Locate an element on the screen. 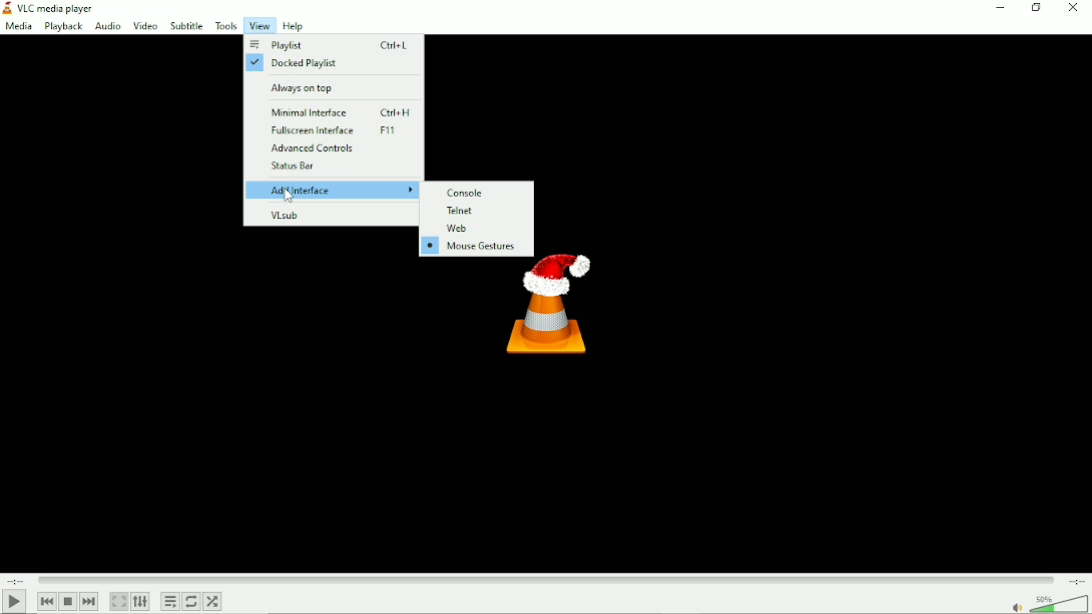 The height and width of the screenshot is (614, 1092). Show extended settings is located at coordinates (140, 602).